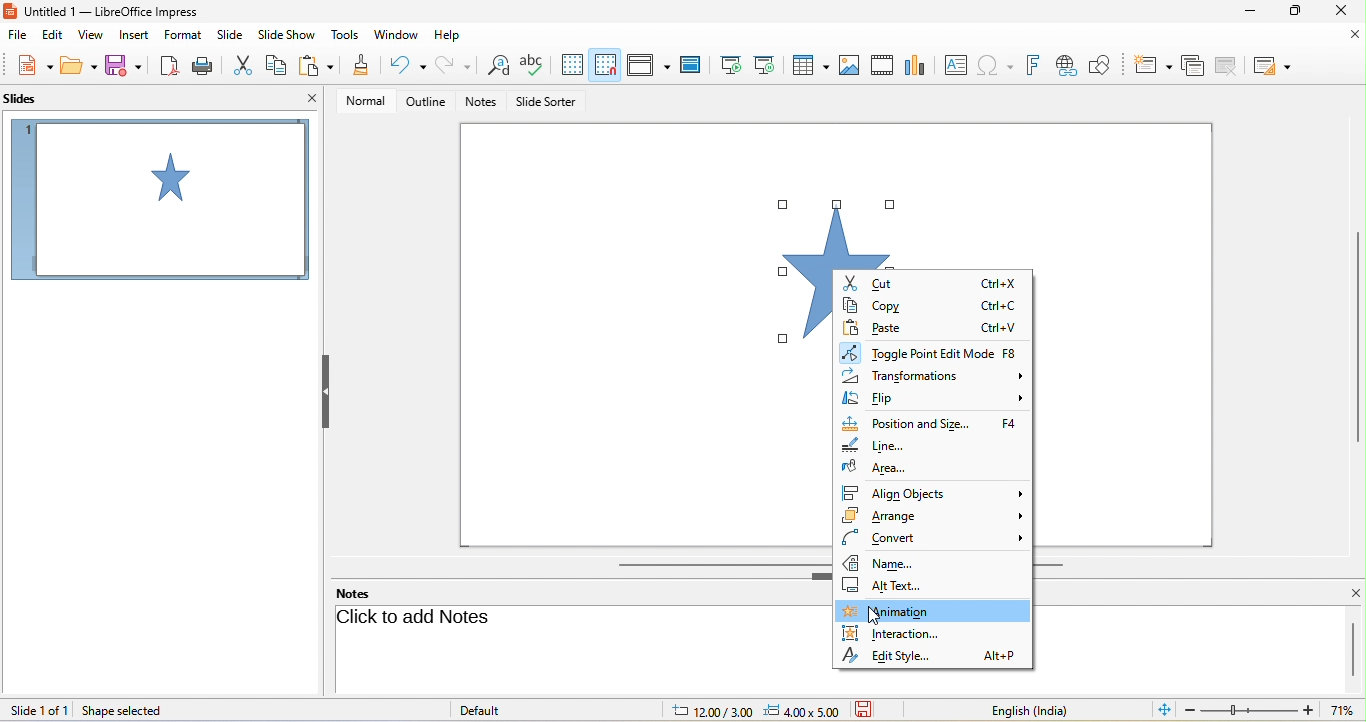 The image size is (1366, 722). Describe the element at coordinates (932, 515) in the screenshot. I see `arrange` at that location.